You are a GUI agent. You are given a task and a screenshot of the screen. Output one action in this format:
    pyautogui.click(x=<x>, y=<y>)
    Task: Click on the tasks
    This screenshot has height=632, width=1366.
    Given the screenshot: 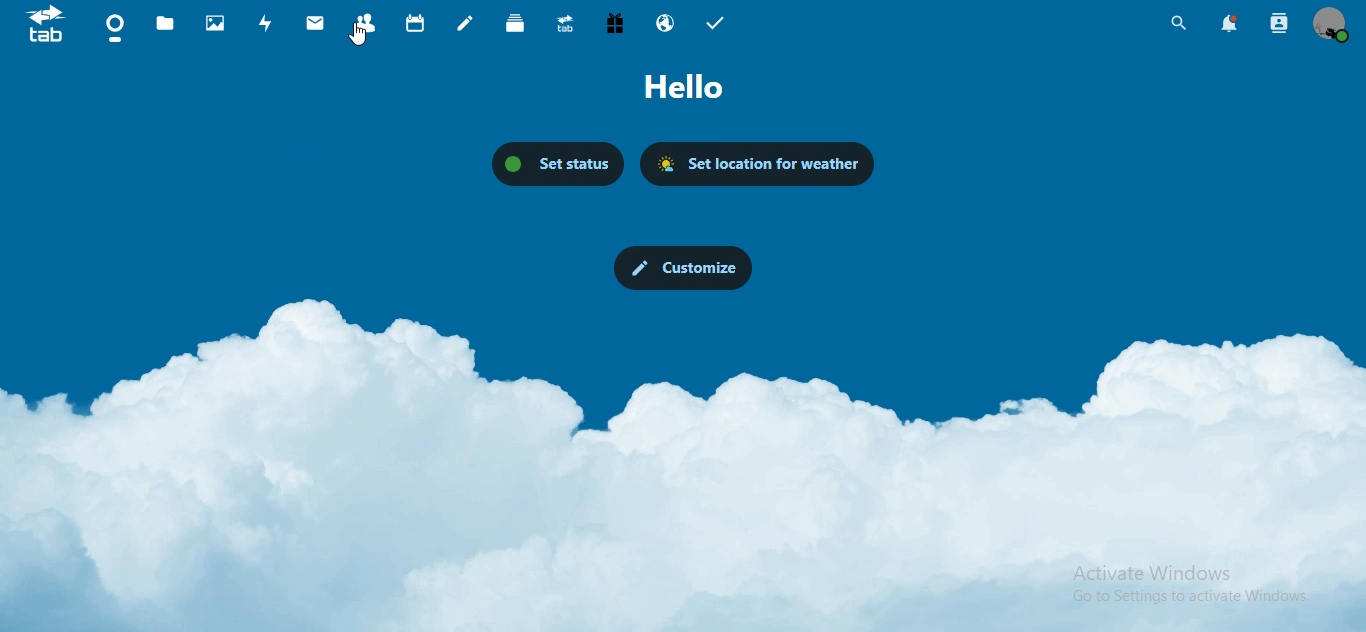 What is the action you would take?
    pyautogui.click(x=716, y=26)
    